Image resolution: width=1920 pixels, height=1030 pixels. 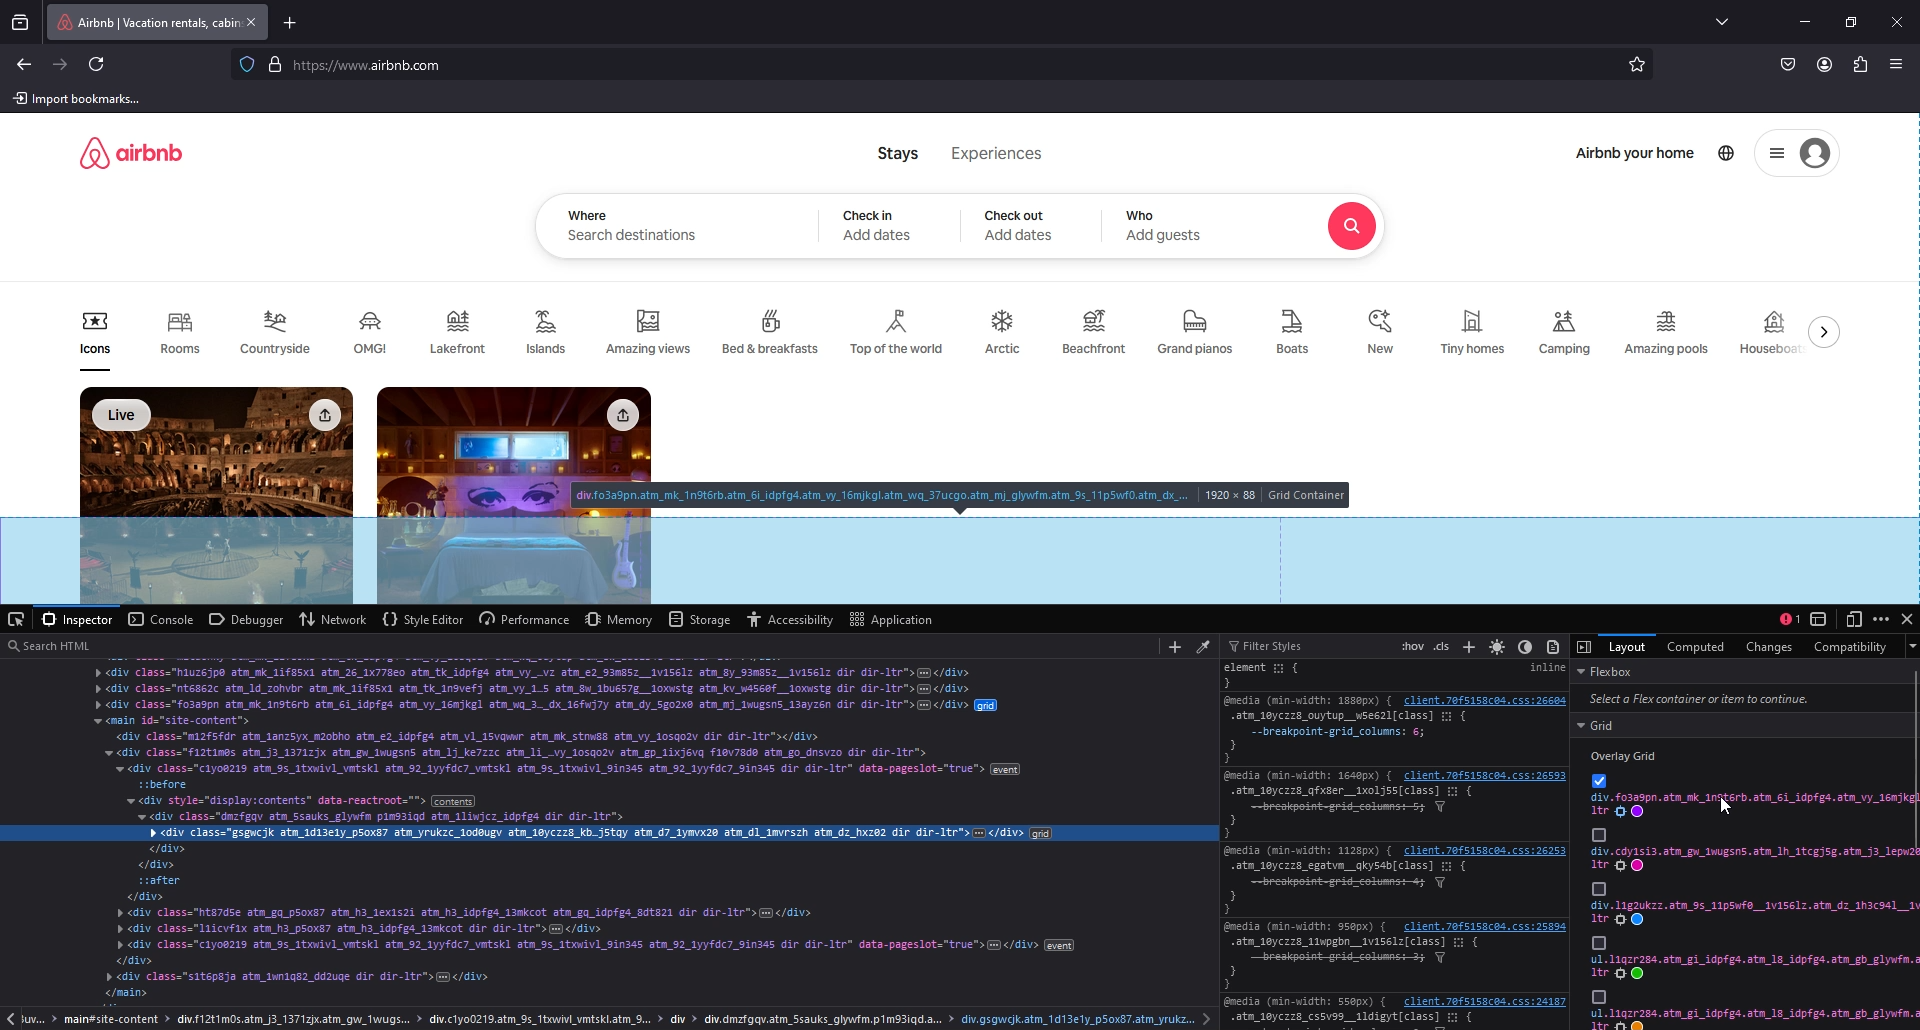 What do you see at coordinates (1201, 645) in the screenshot?
I see `grab a color from page` at bounding box center [1201, 645].